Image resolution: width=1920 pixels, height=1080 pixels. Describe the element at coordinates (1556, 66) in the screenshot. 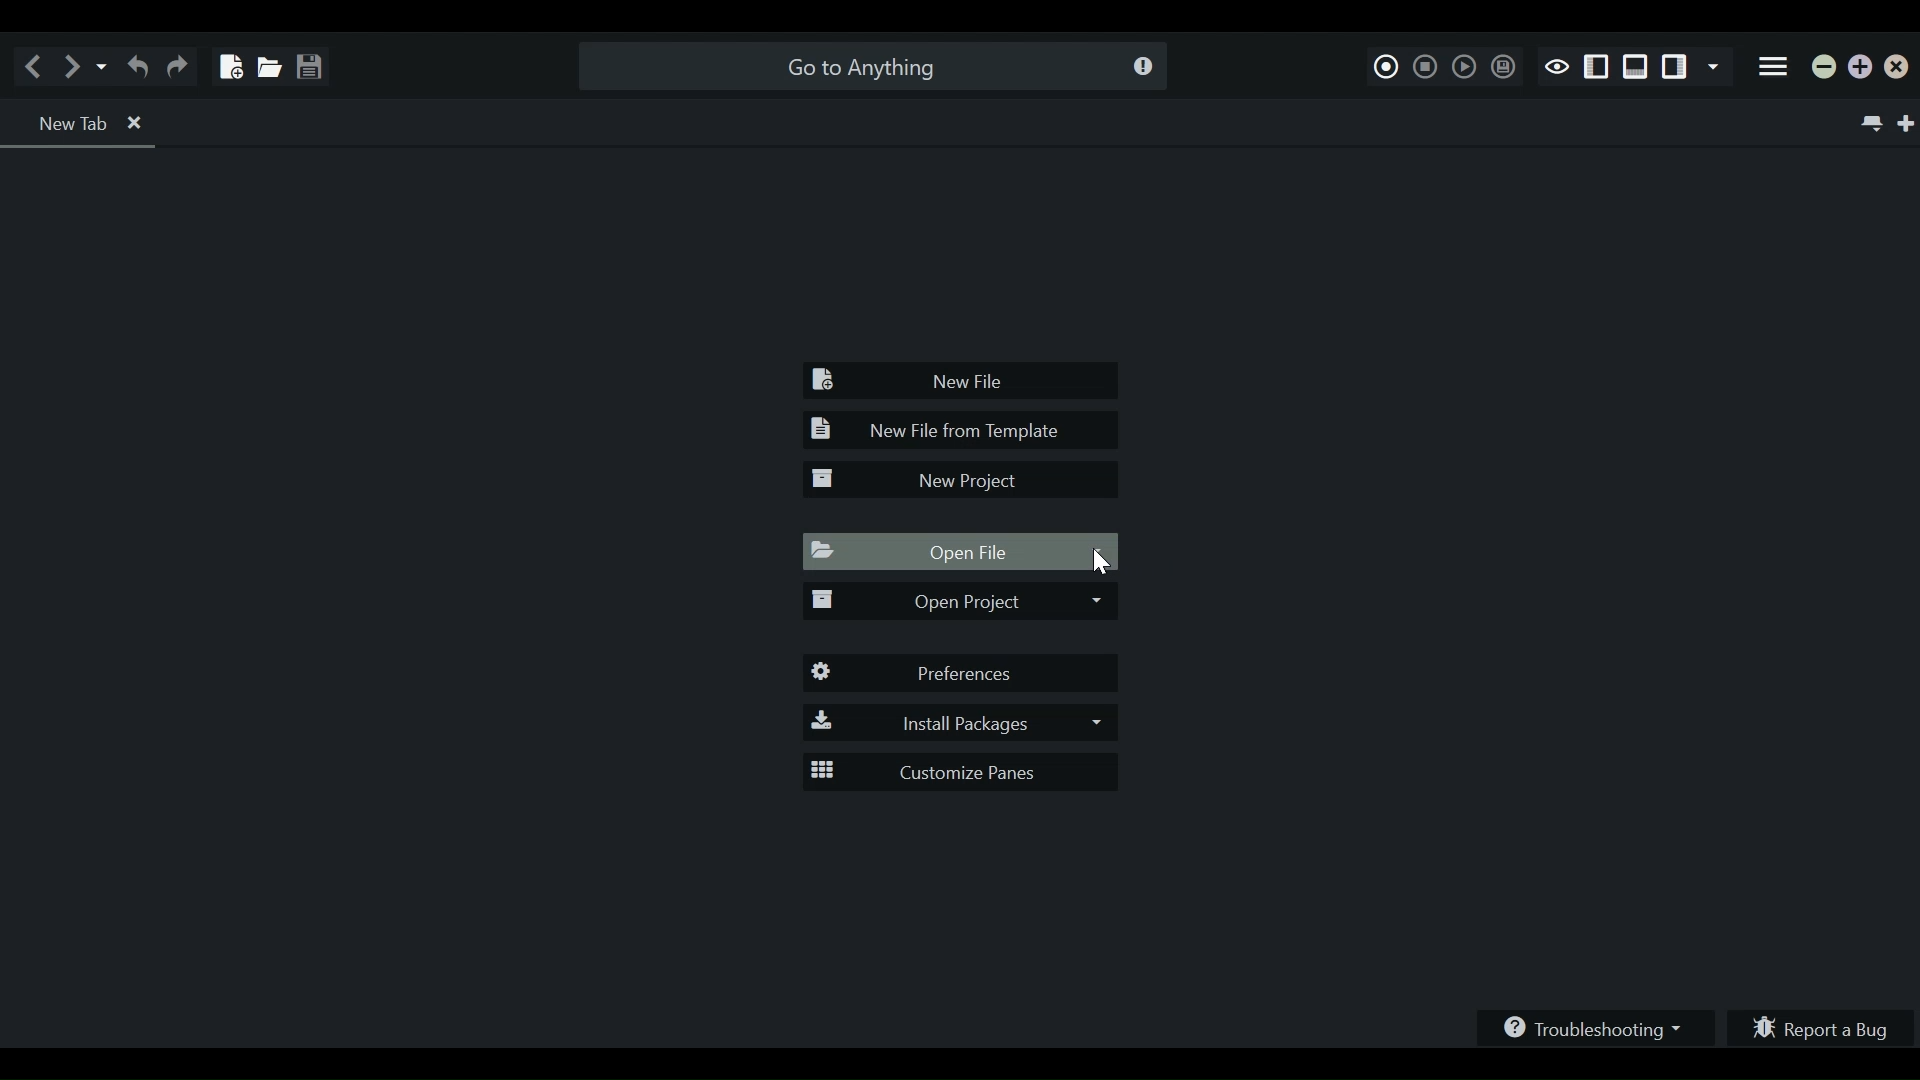

I see `Toggle Focus mode` at that location.